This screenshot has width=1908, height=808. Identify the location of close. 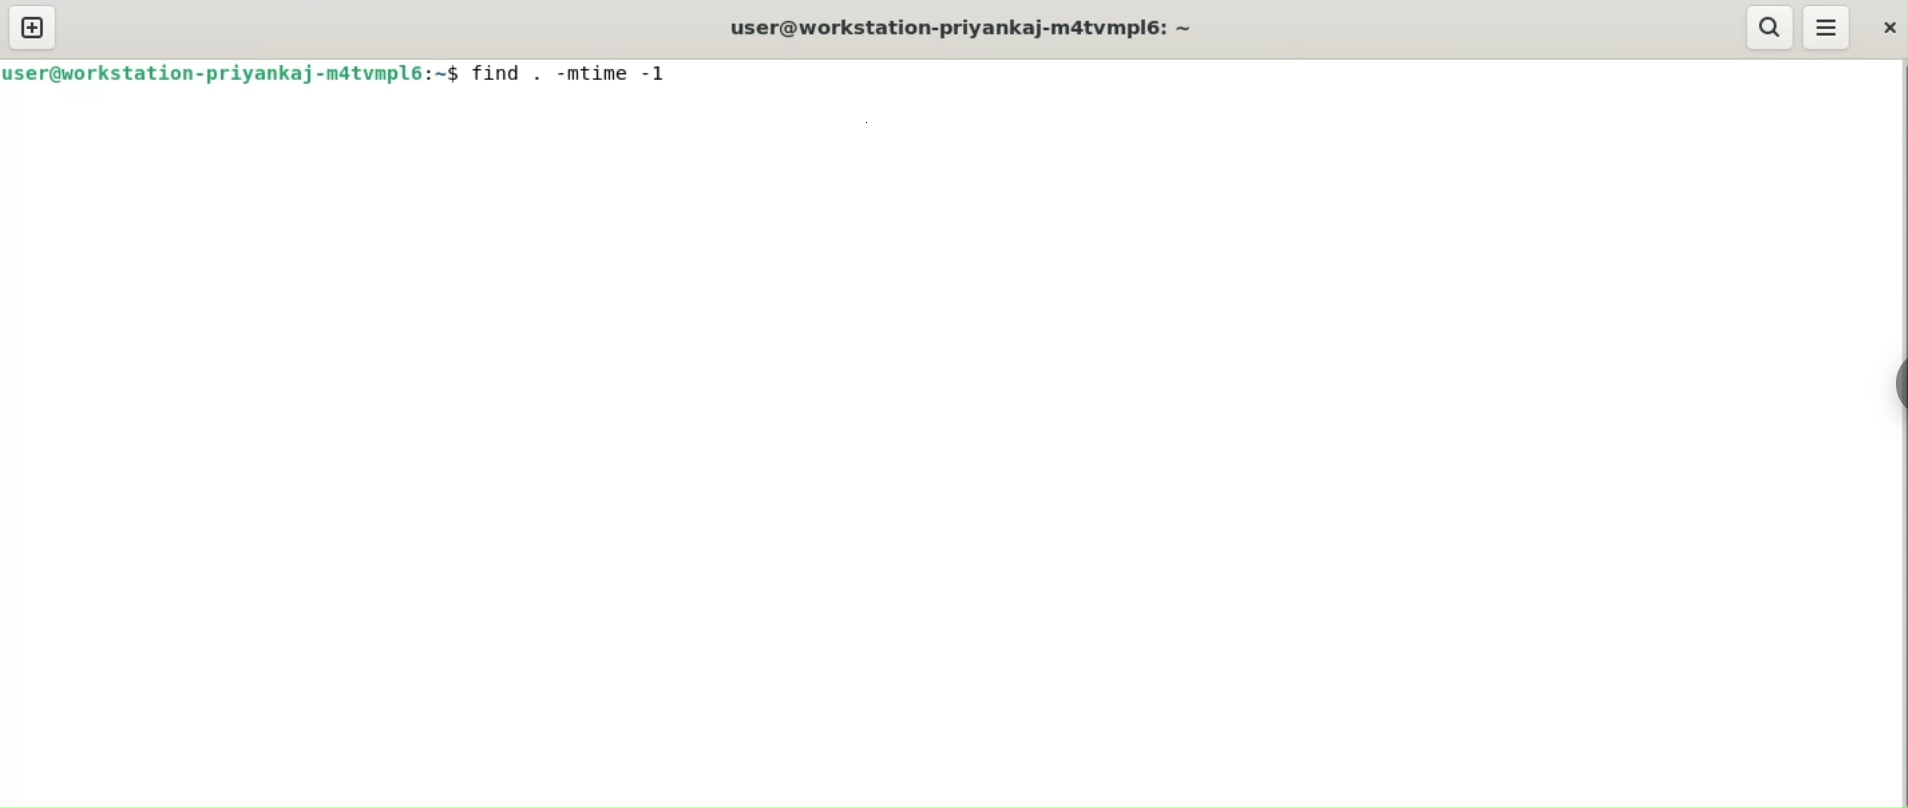
(1886, 28).